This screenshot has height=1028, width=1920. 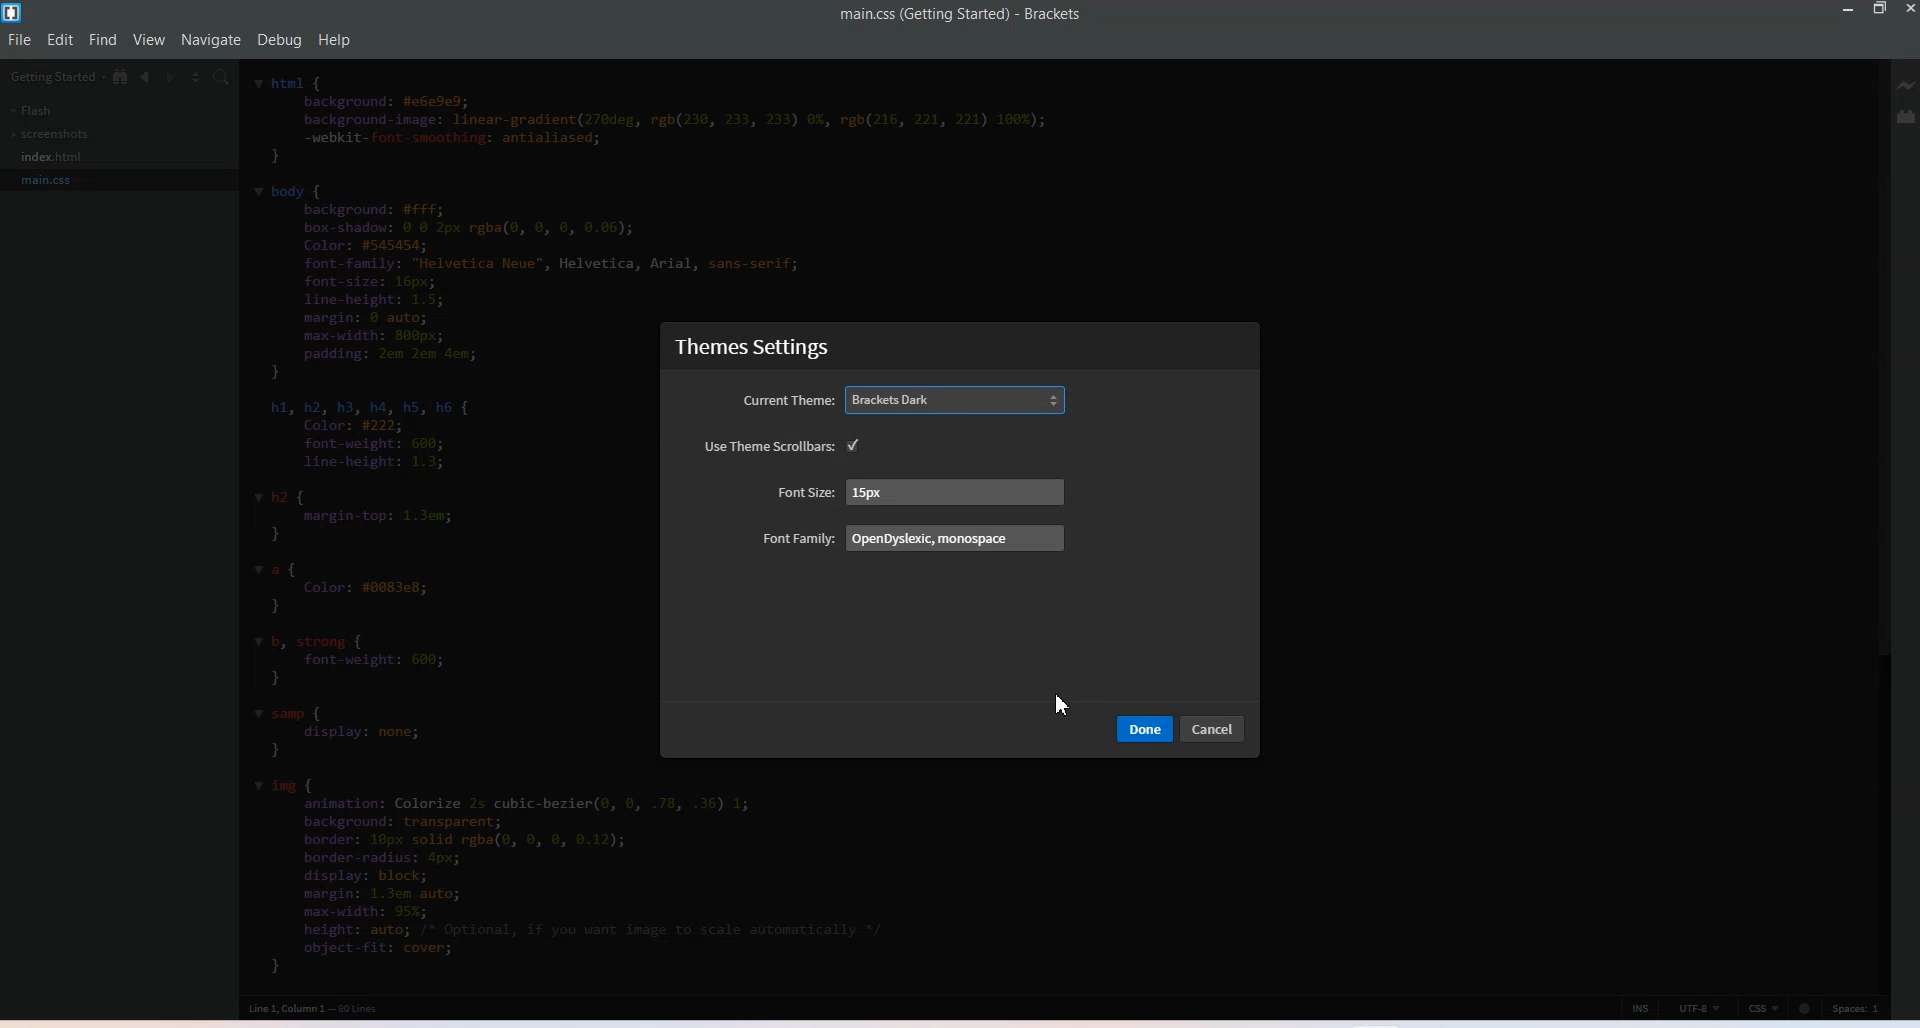 I want to click on Business light default, so click(x=958, y=443).